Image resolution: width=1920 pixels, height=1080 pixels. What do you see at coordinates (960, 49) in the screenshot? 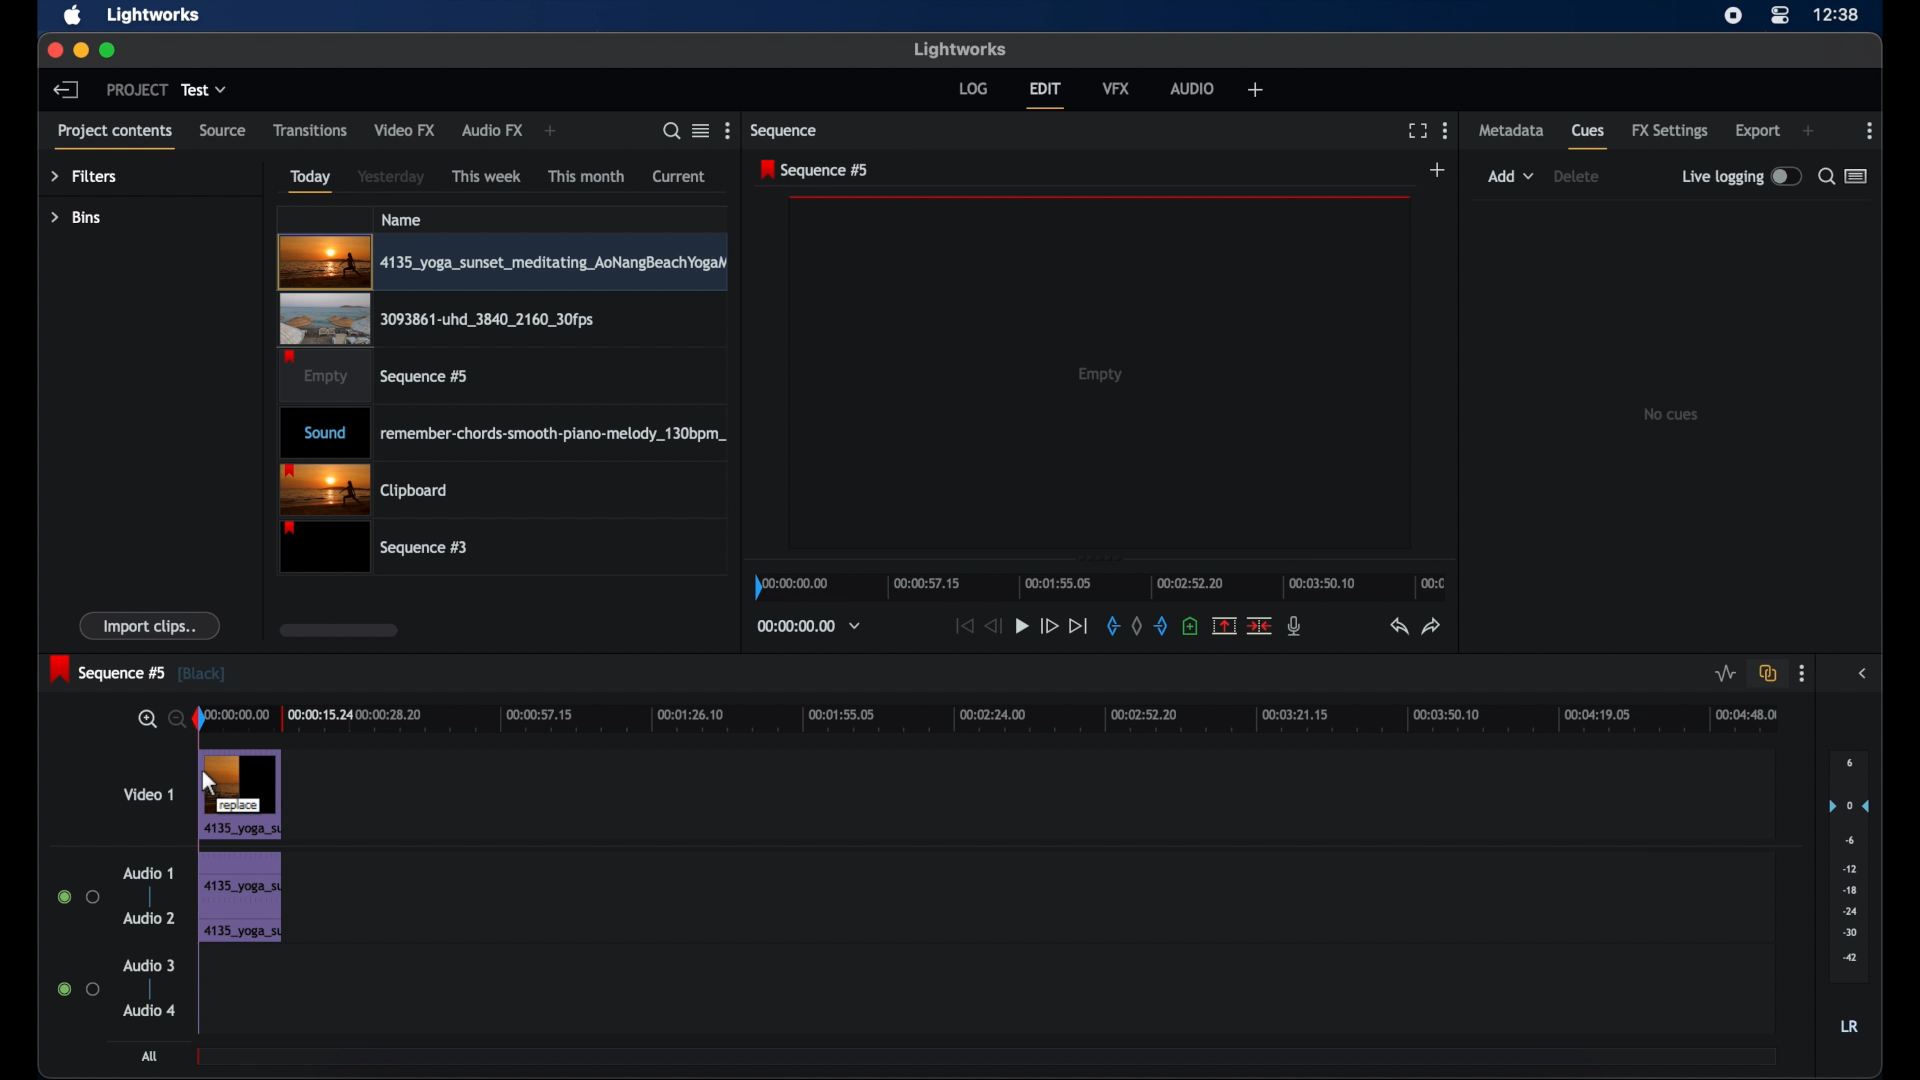
I see `lightworks` at bounding box center [960, 49].